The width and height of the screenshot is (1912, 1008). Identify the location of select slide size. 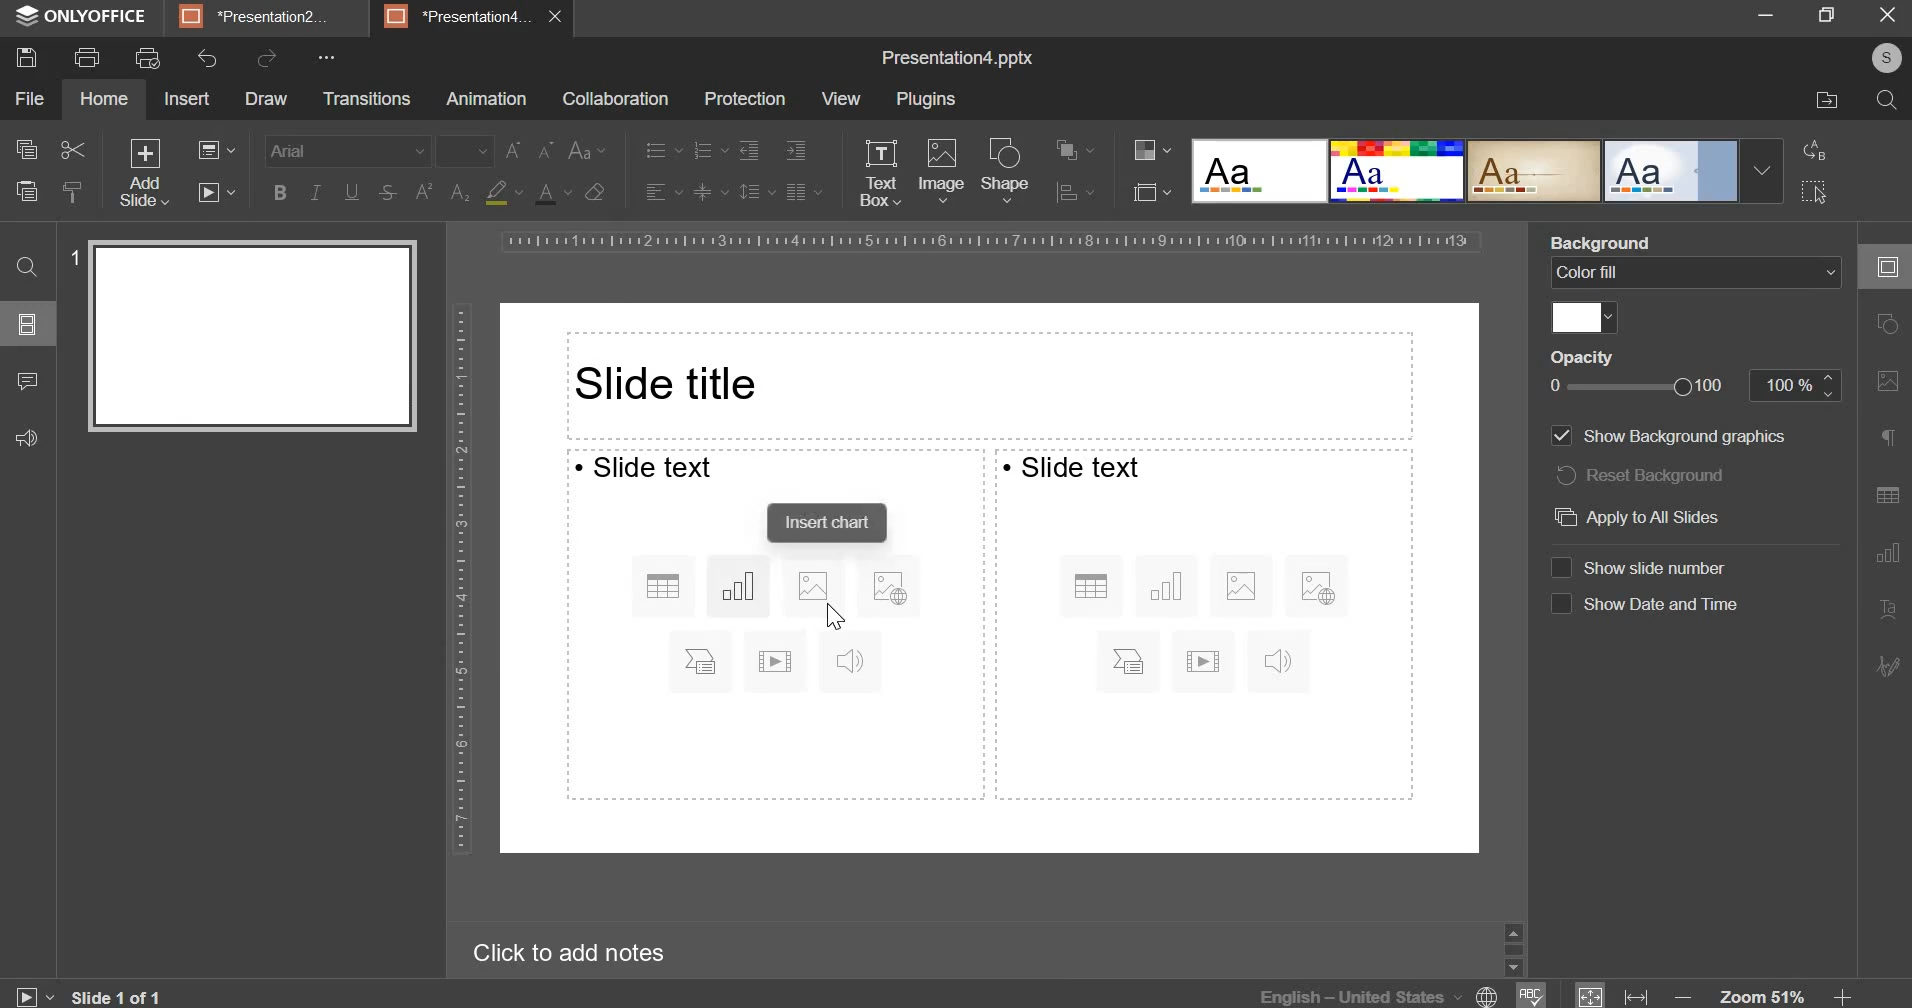
(1147, 191).